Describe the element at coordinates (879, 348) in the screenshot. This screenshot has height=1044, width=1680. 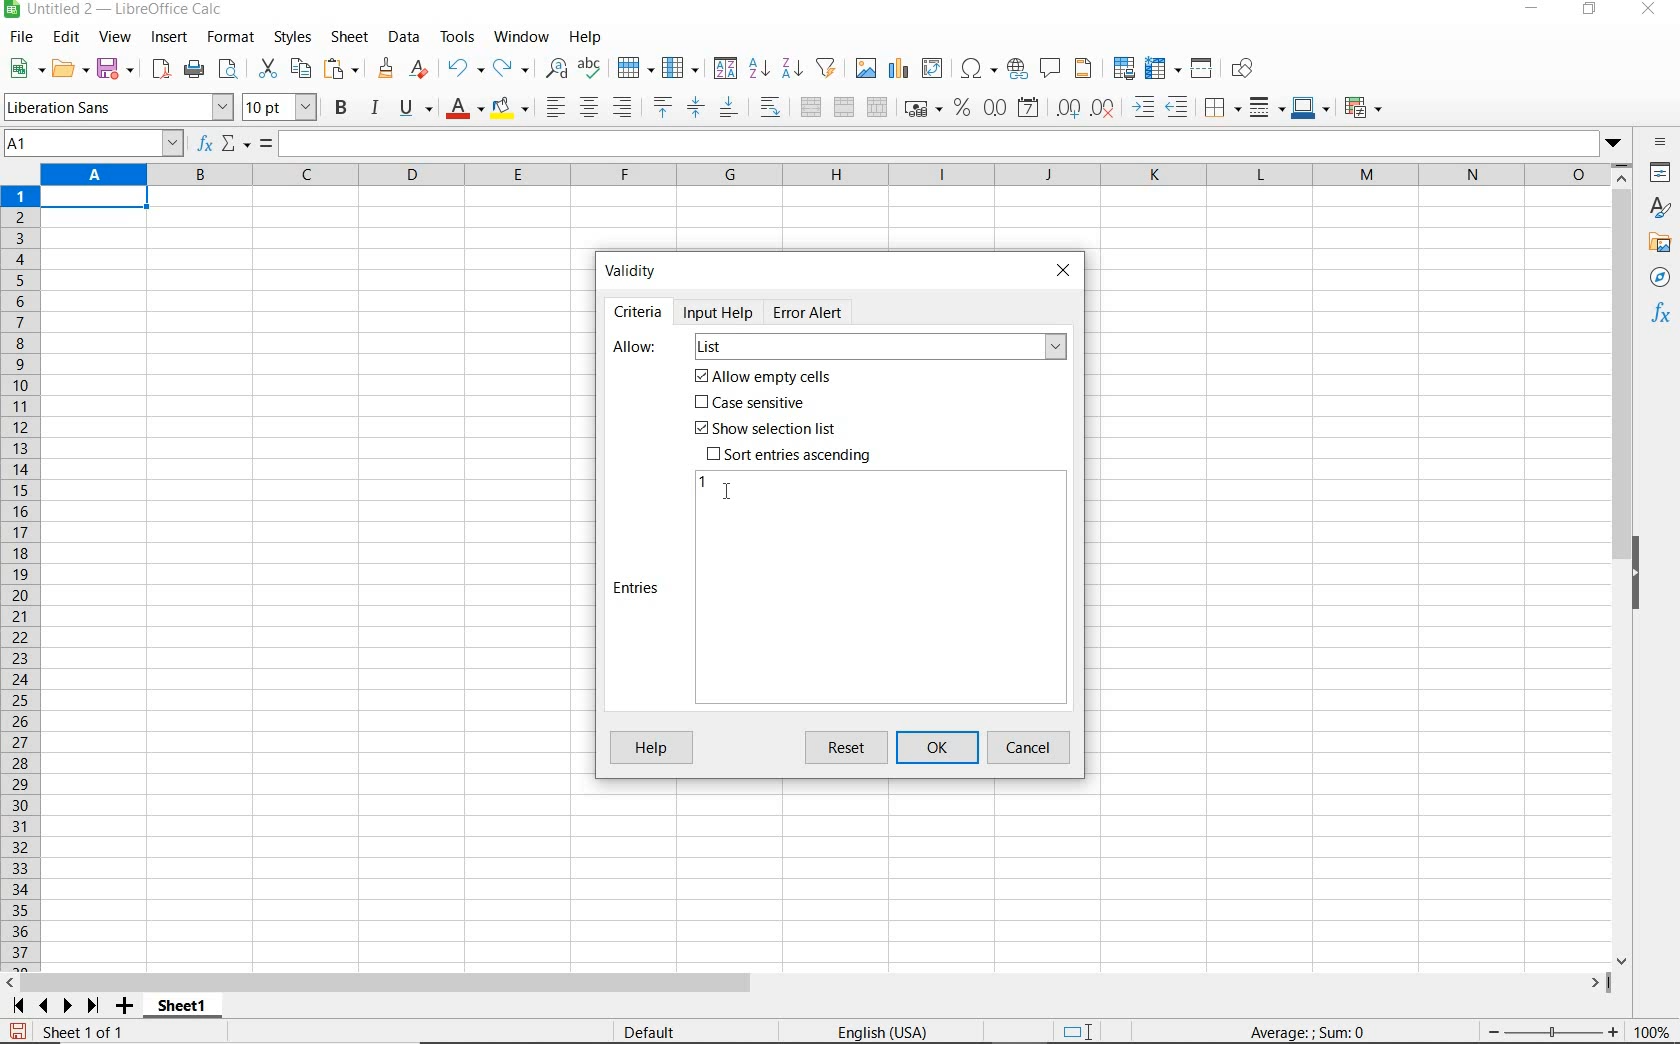
I see `list` at that location.